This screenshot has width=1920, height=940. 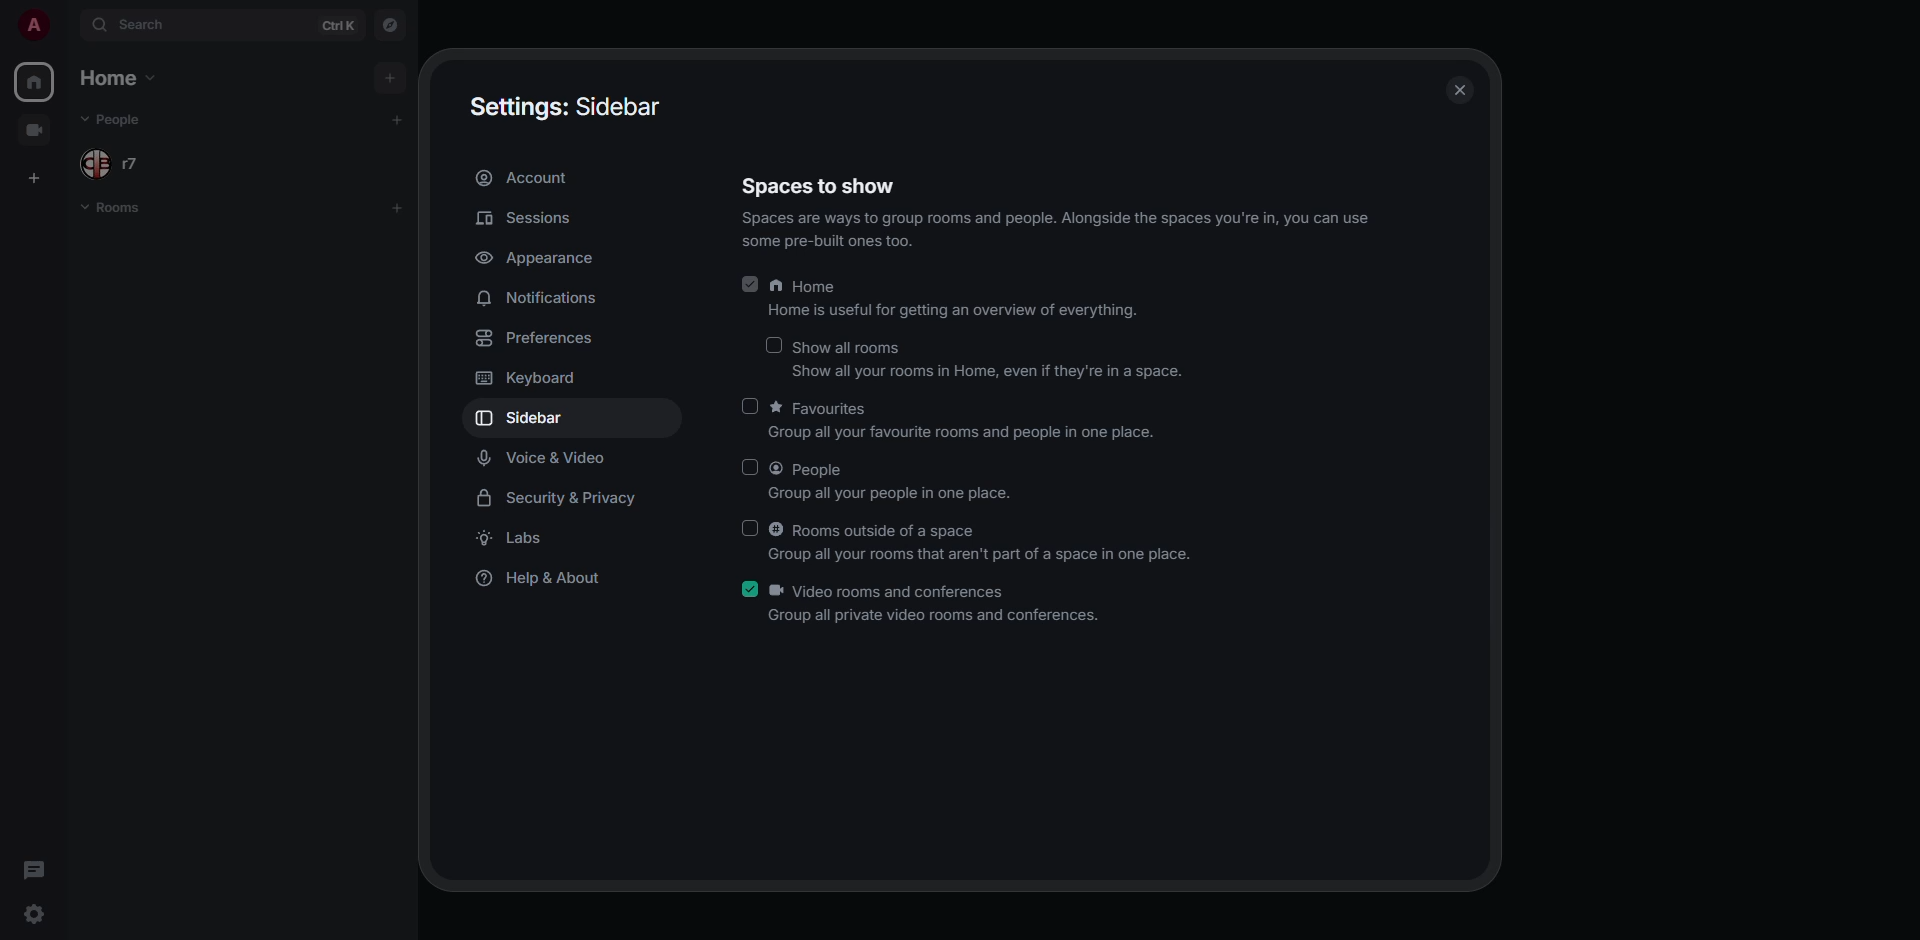 I want to click on rooms outside of a space, so click(x=982, y=543).